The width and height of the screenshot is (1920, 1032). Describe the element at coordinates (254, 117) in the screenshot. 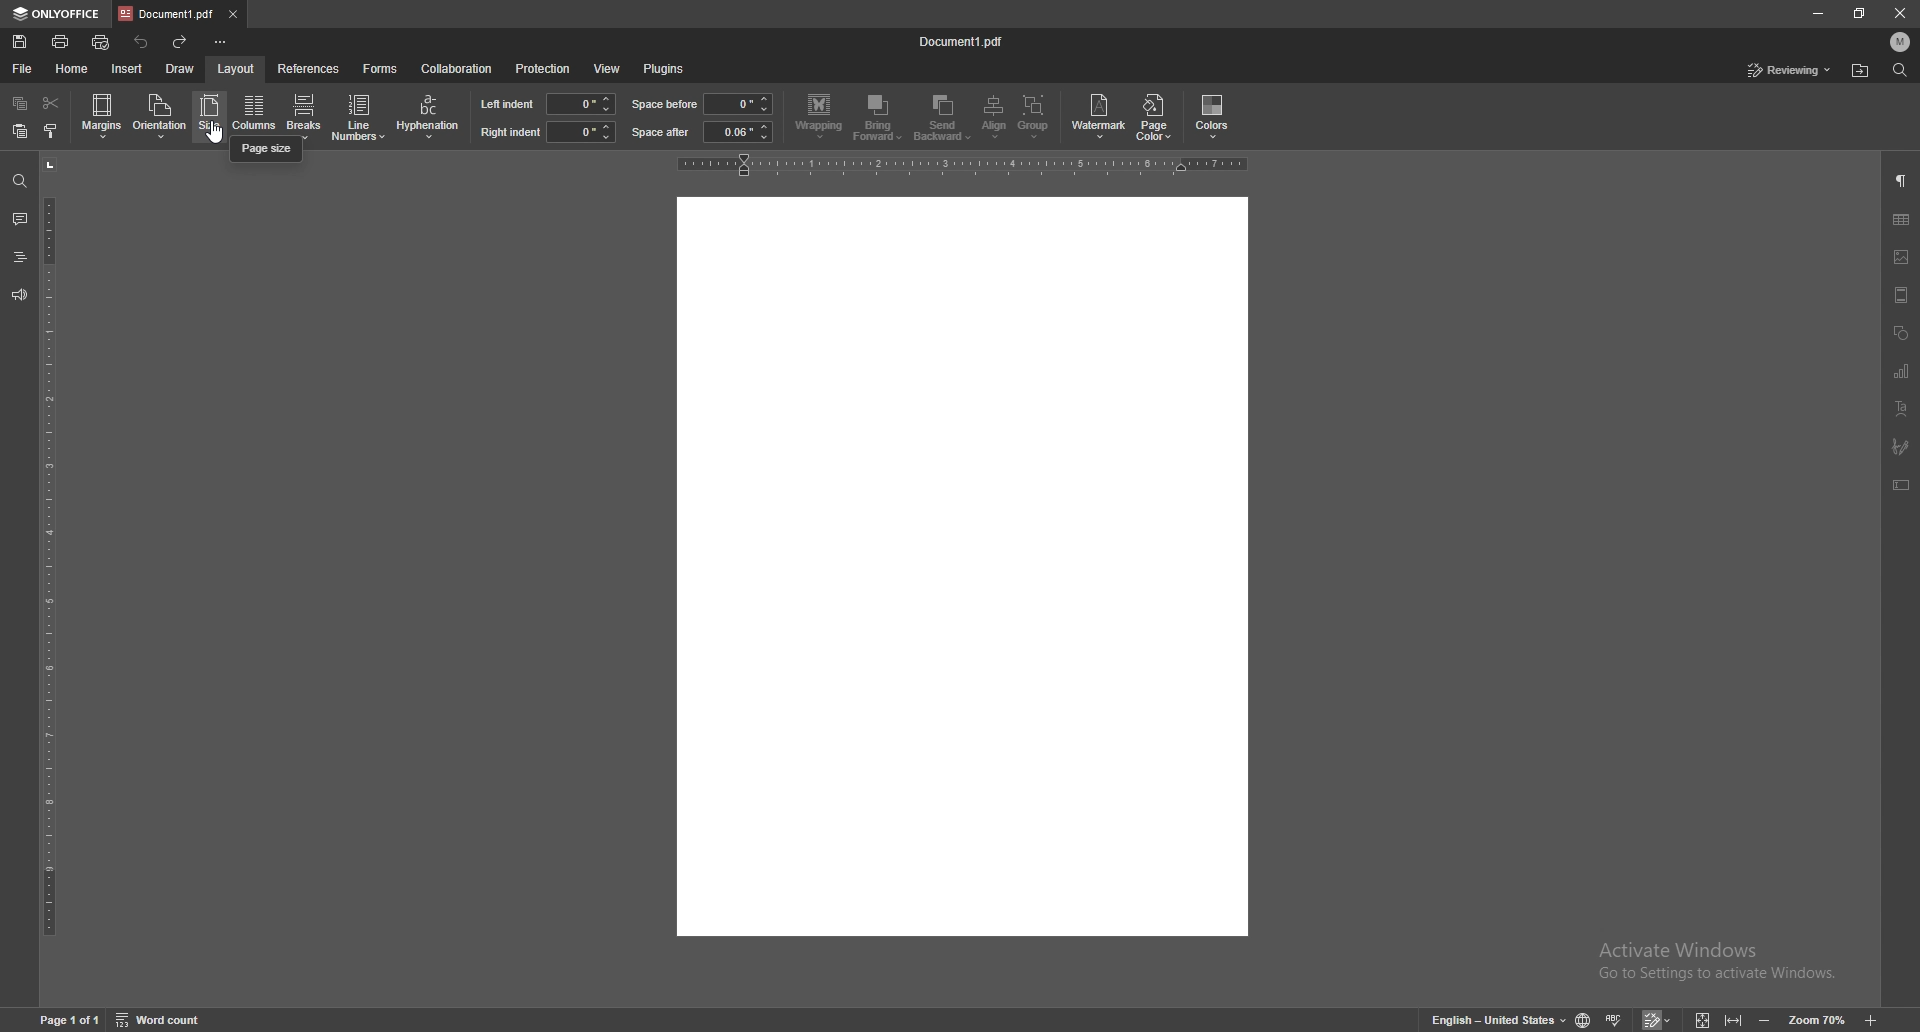

I see `columns` at that location.